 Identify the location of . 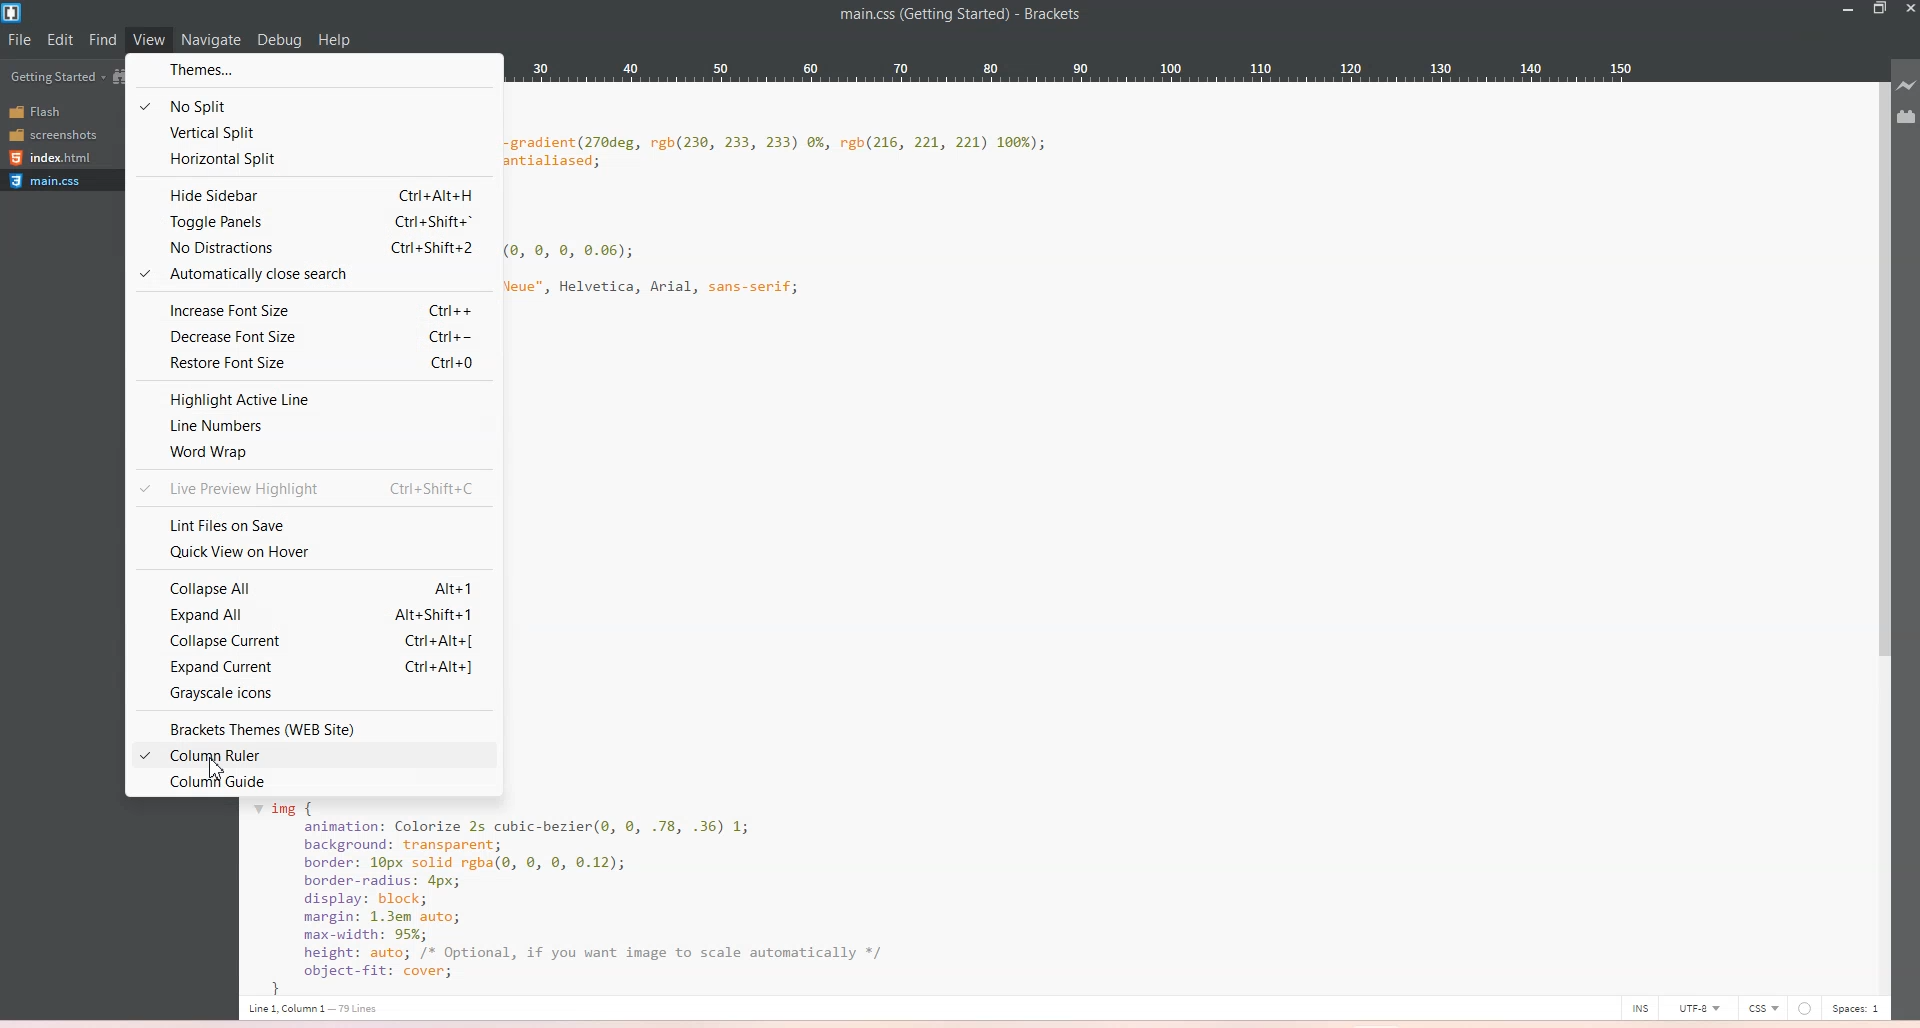
(738, 1438).